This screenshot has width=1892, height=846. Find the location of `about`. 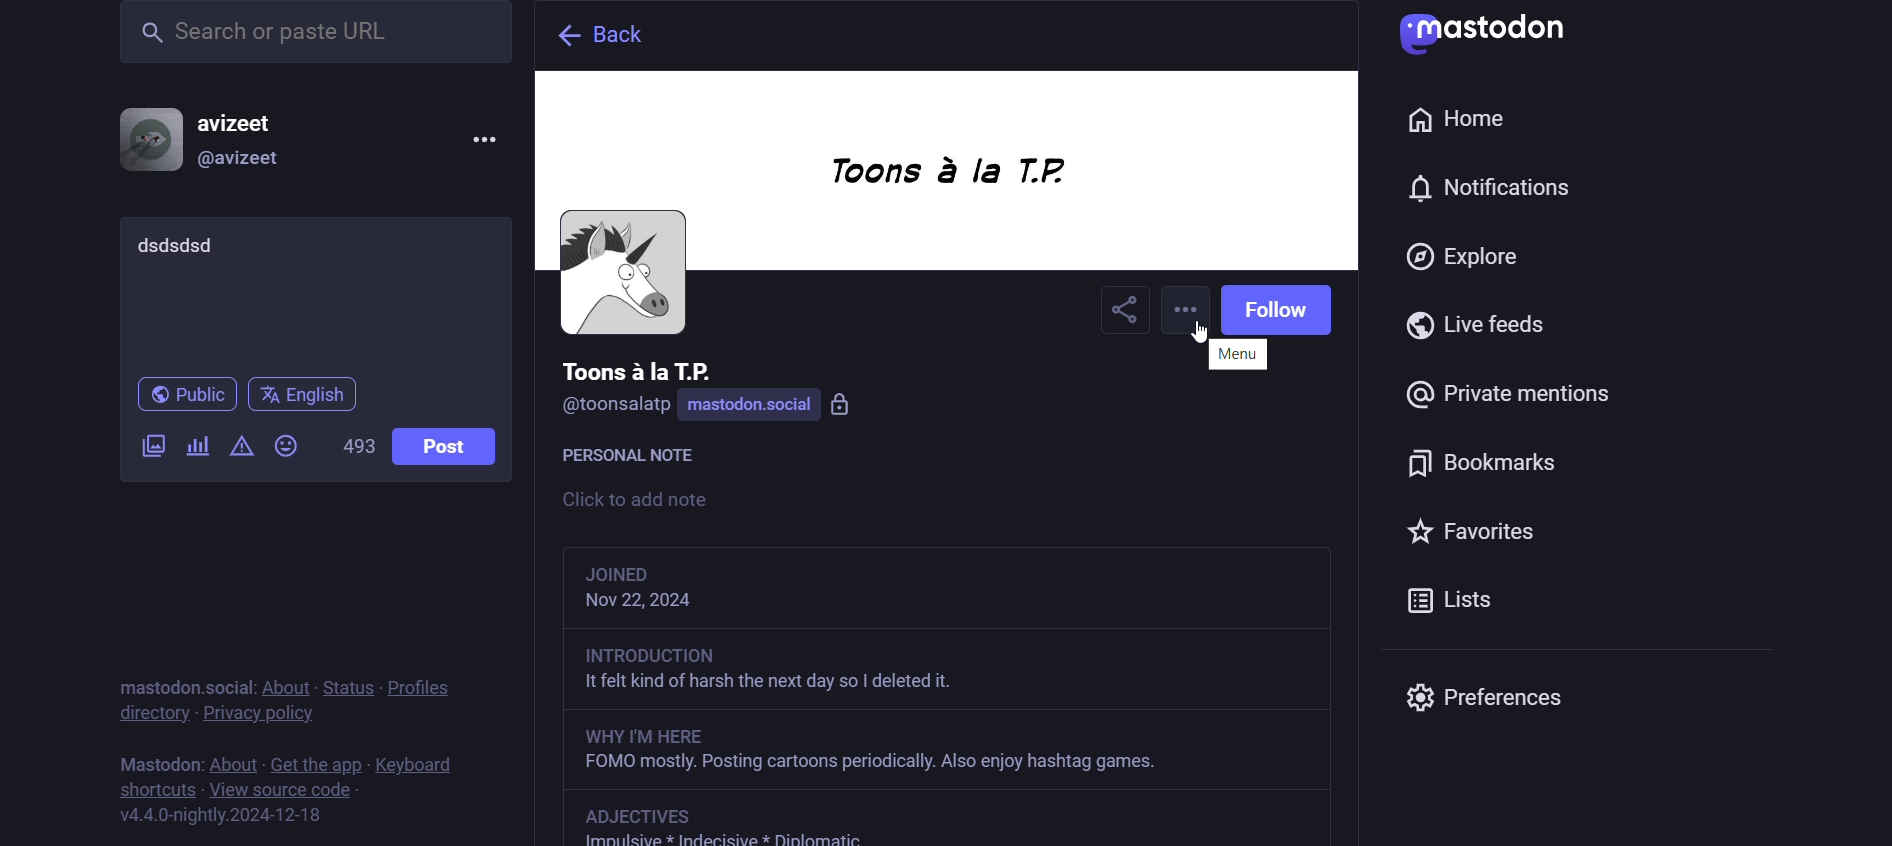

about is located at coordinates (285, 679).